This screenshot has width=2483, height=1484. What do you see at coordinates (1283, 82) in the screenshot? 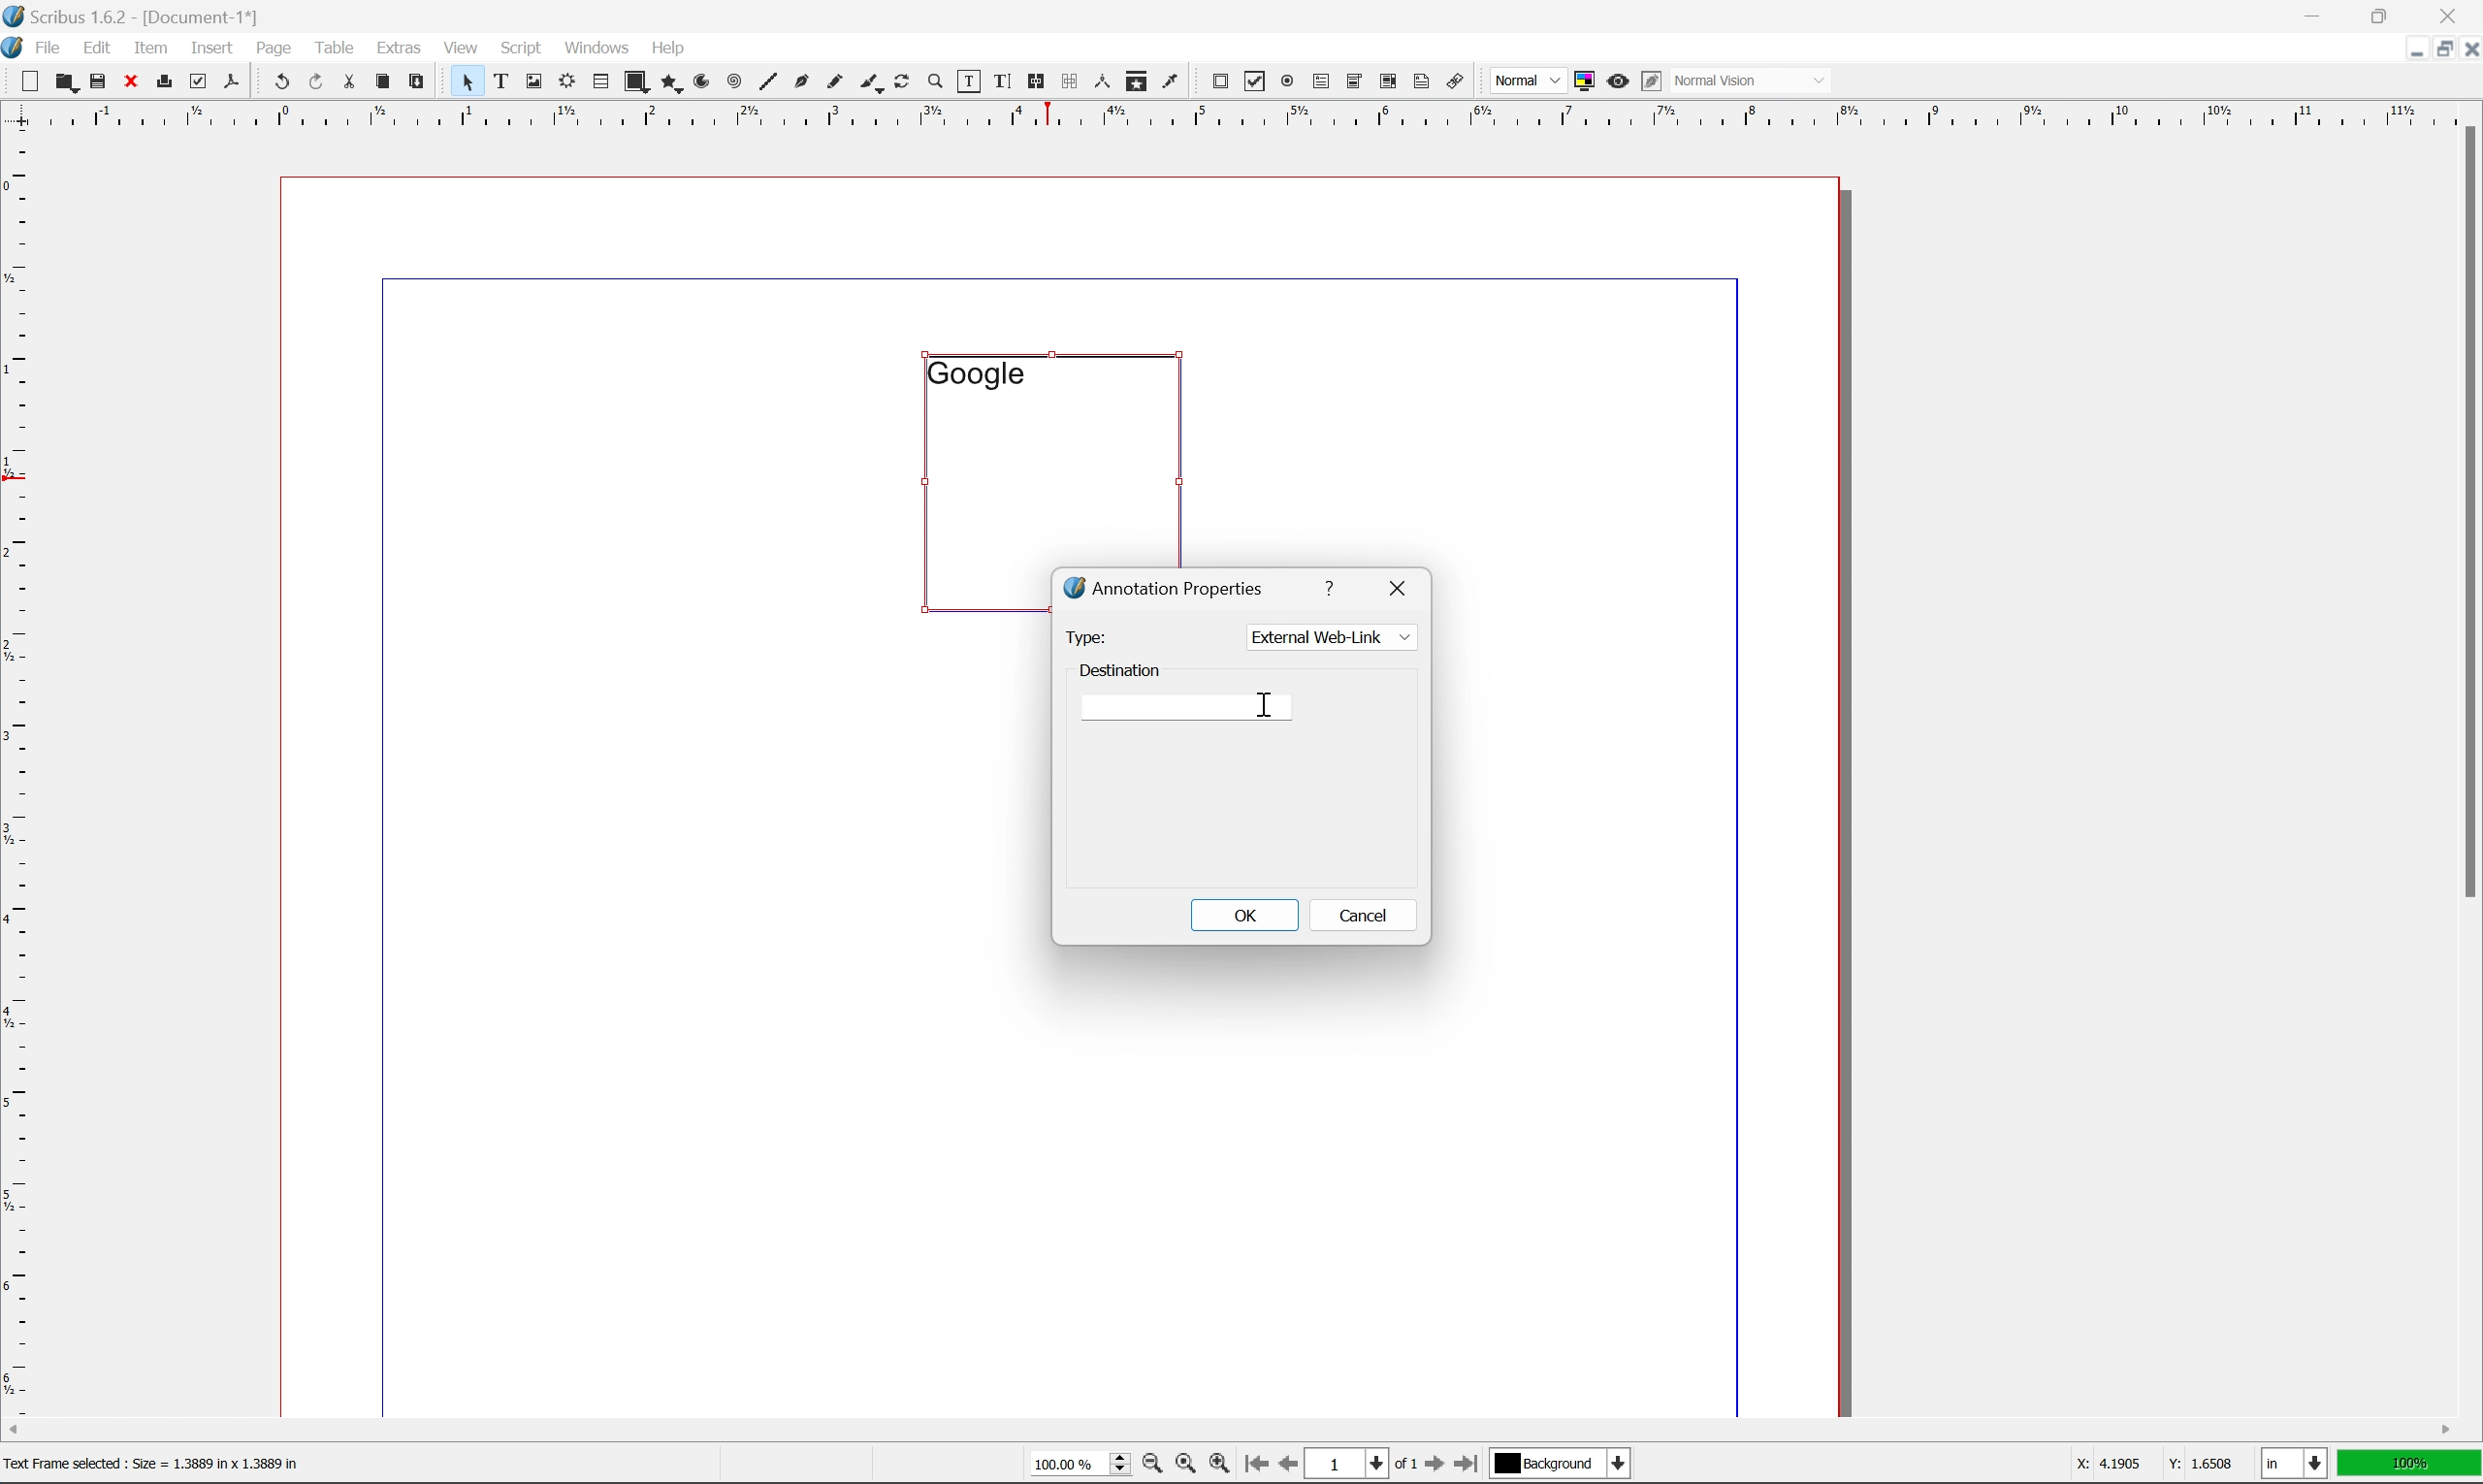
I see `pdf radio button` at bounding box center [1283, 82].